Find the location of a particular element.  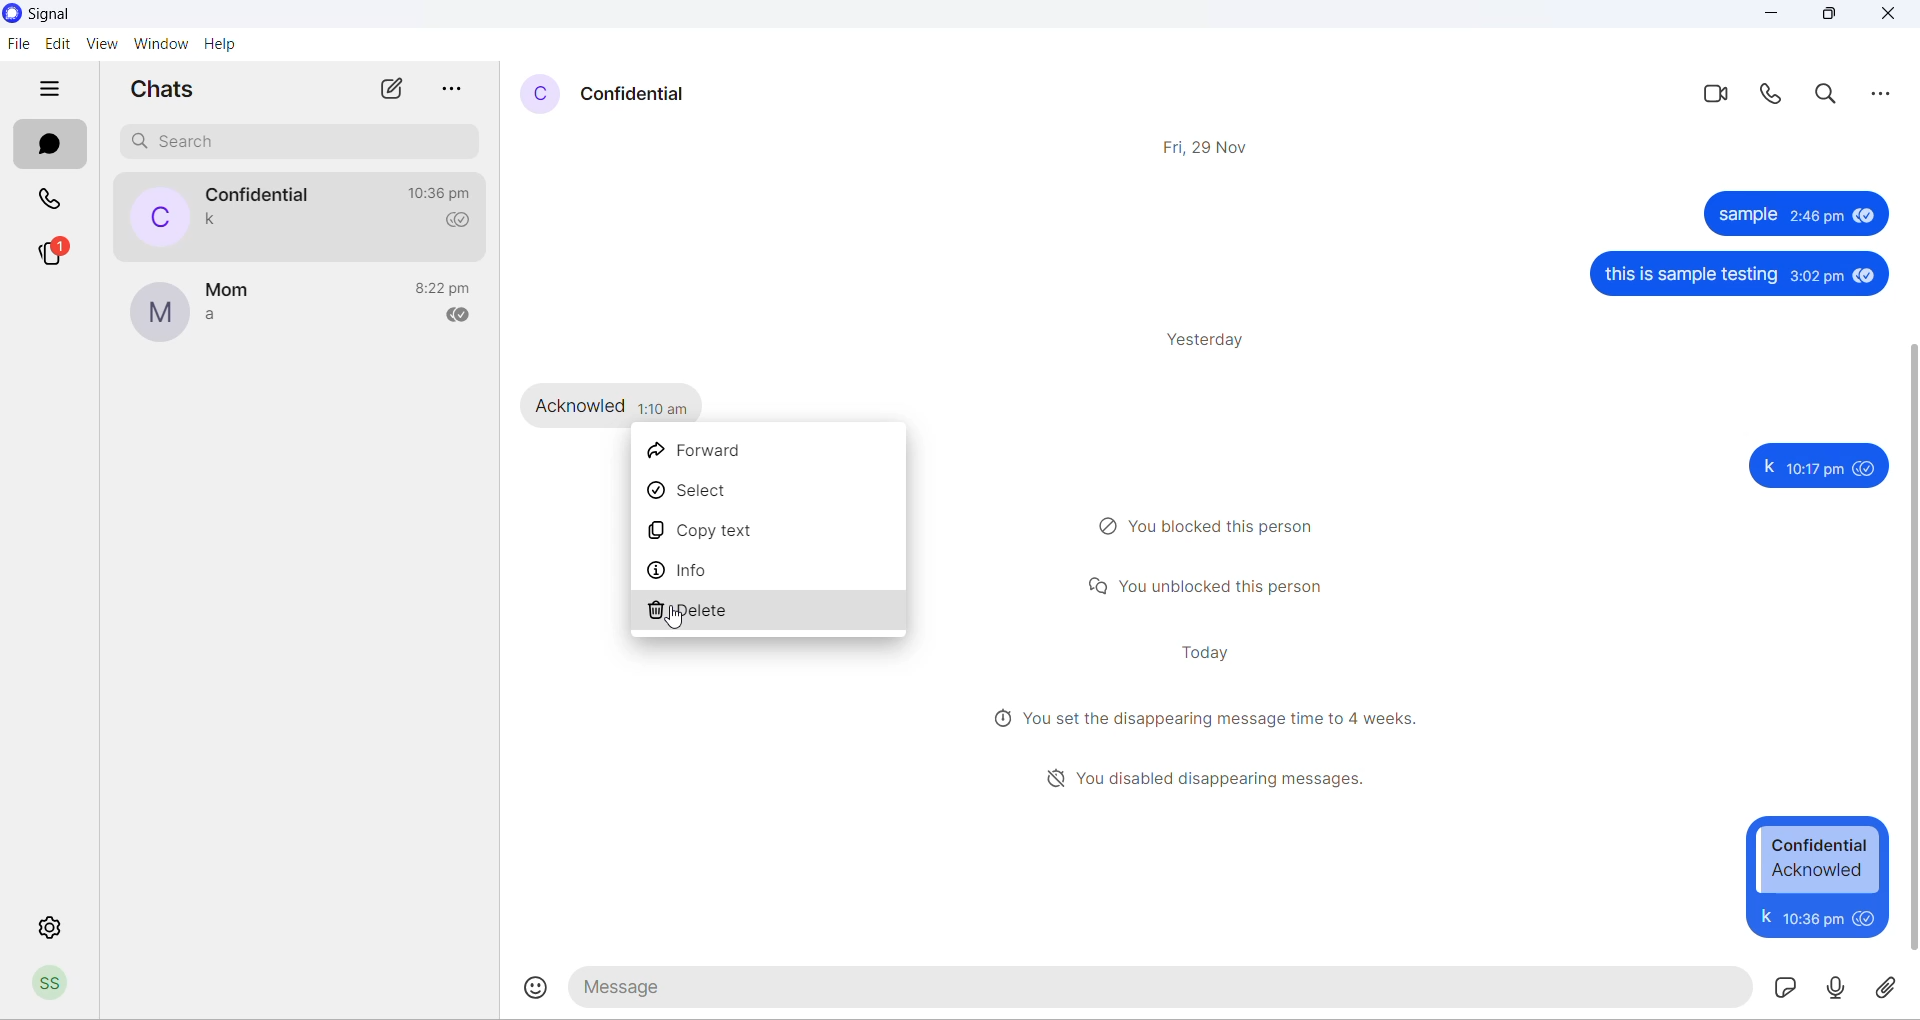

settings is located at coordinates (46, 920).